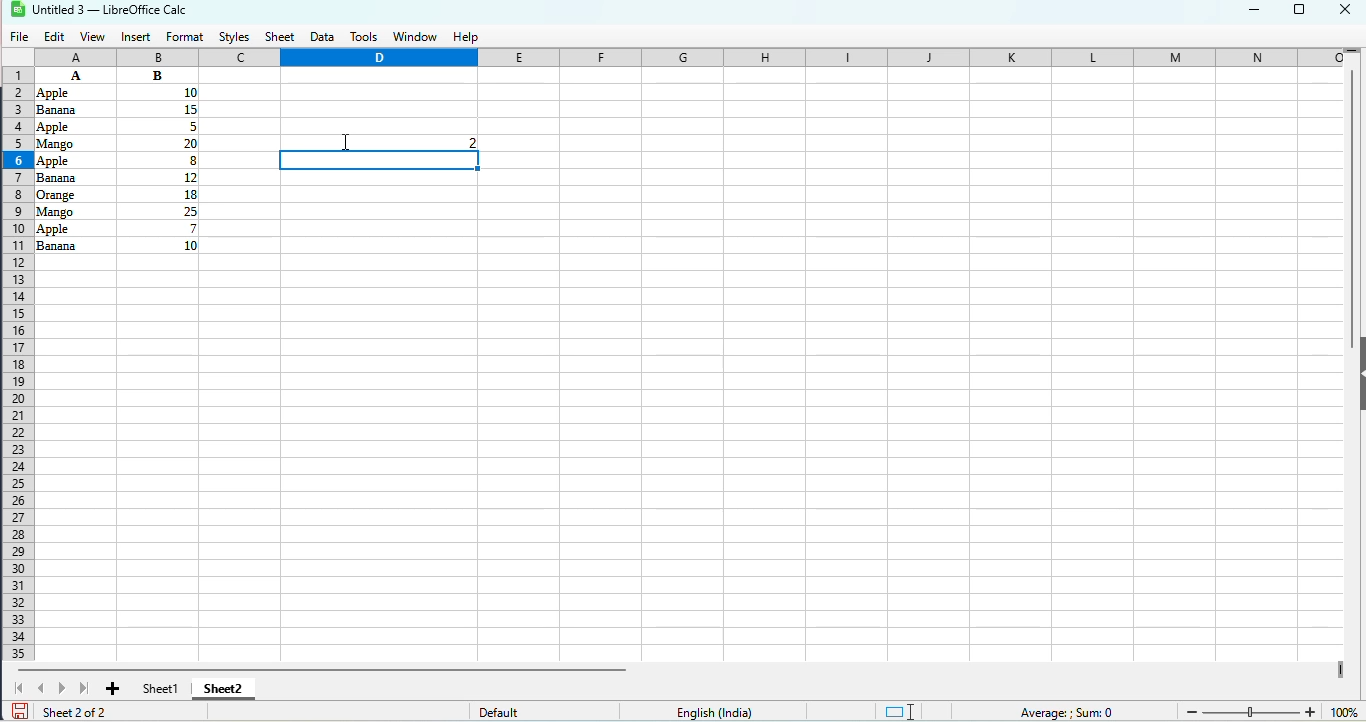  I want to click on scroll to previous sheet, so click(41, 689).